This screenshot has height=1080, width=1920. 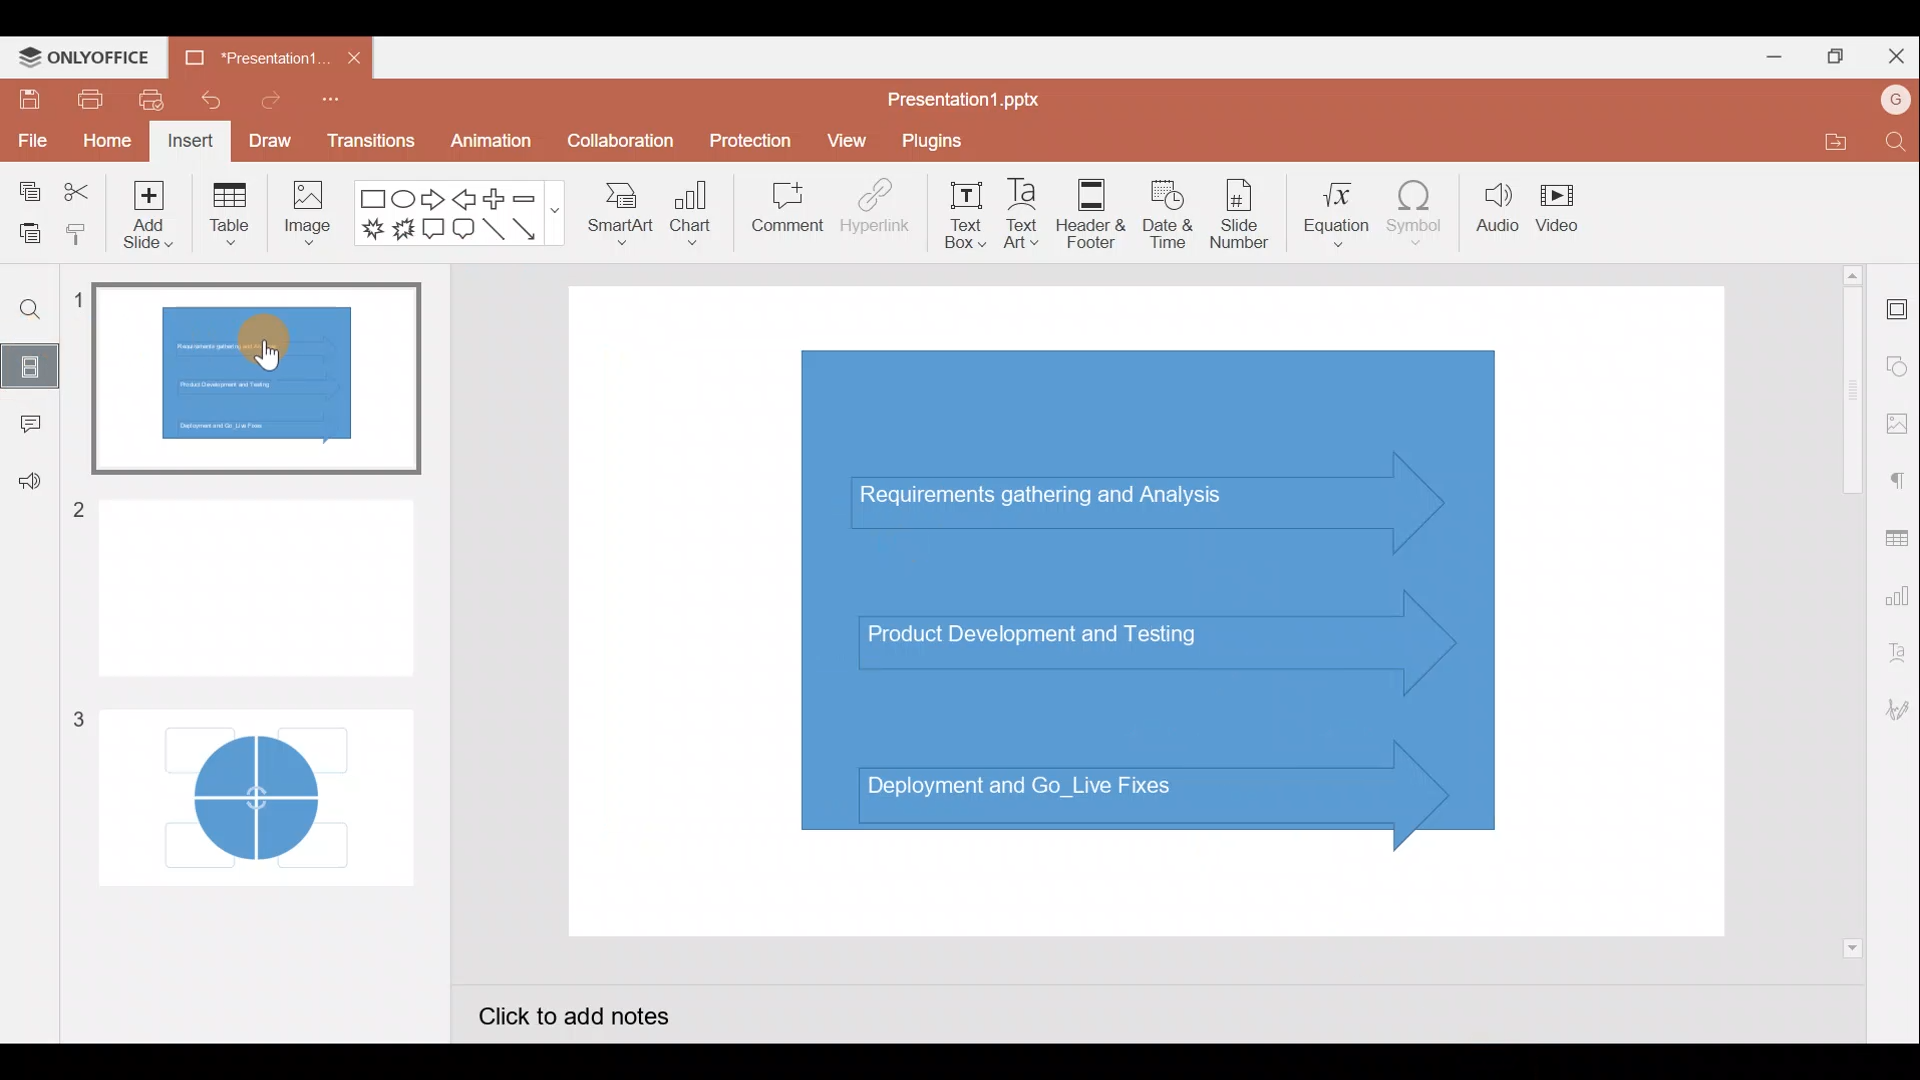 What do you see at coordinates (30, 140) in the screenshot?
I see `File` at bounding box center [30, 140].